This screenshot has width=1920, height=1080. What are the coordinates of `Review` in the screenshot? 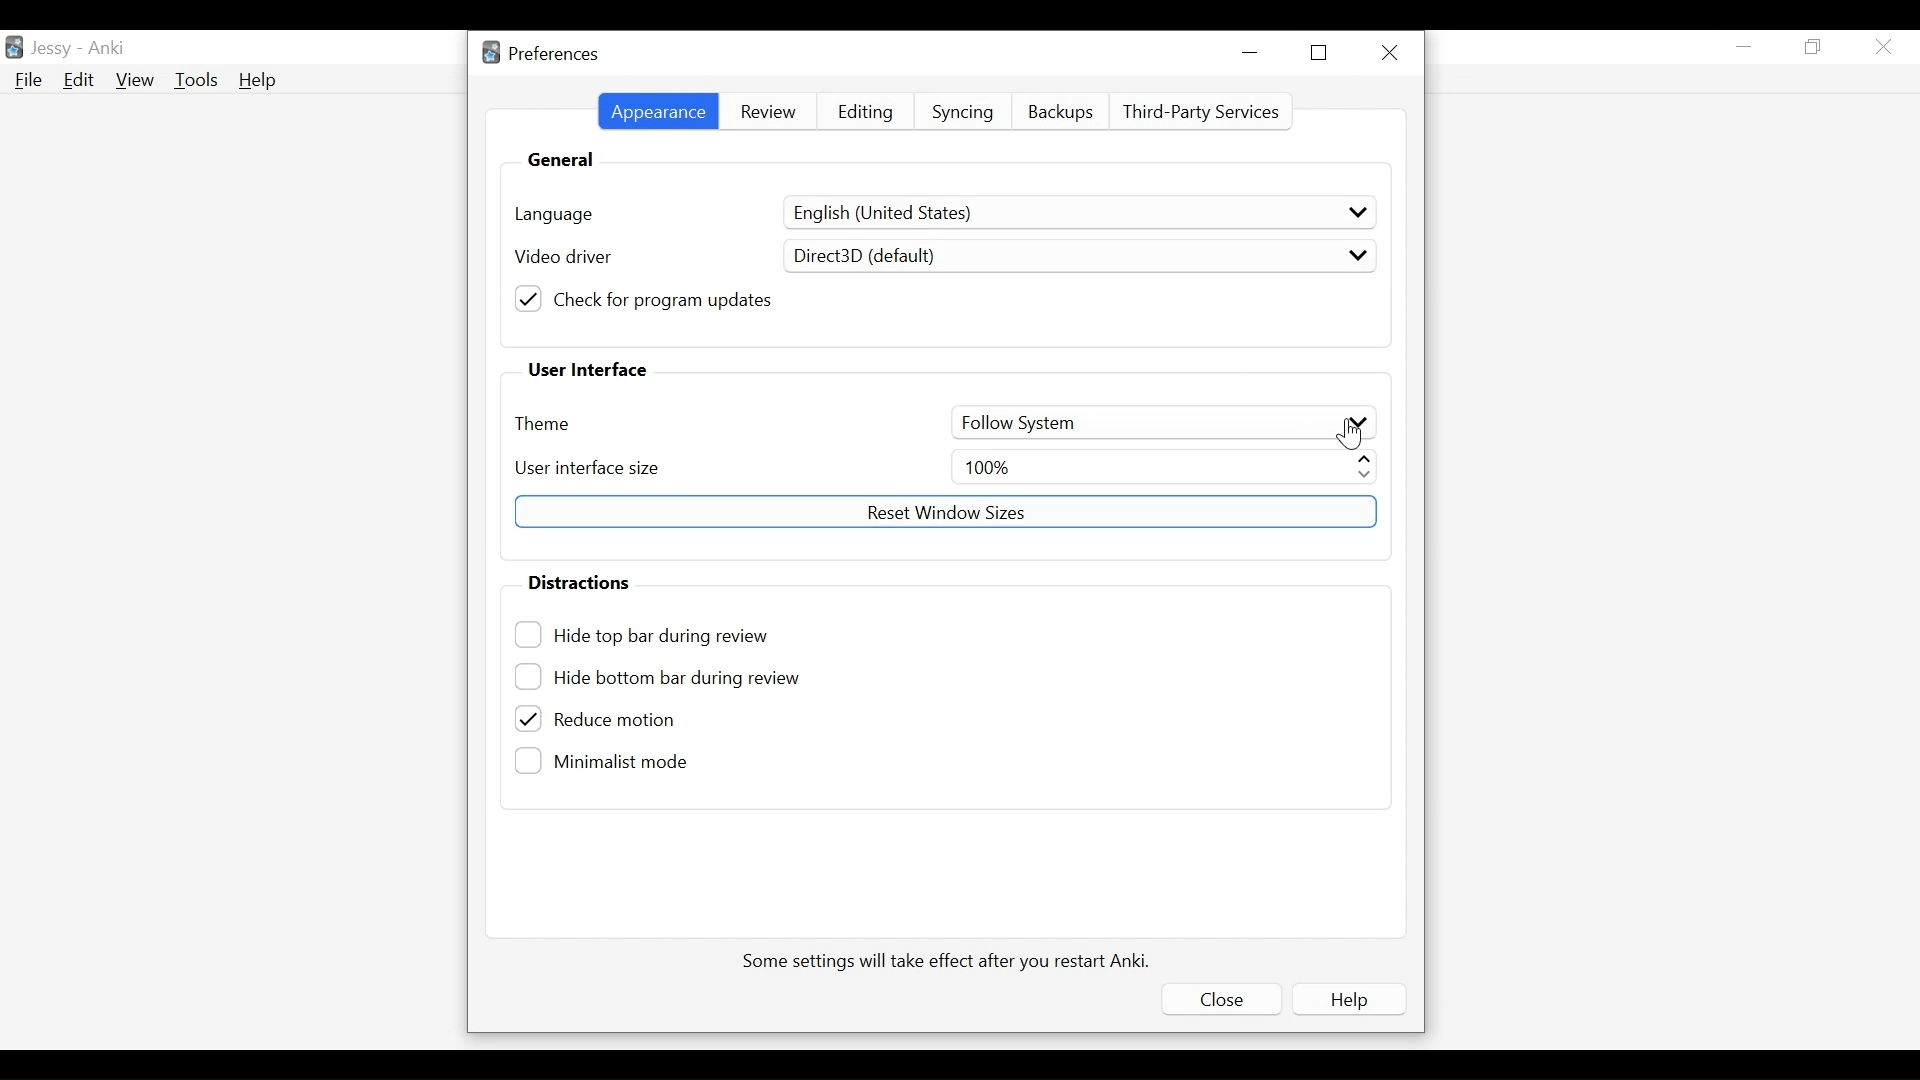 It's located at (766, 114).